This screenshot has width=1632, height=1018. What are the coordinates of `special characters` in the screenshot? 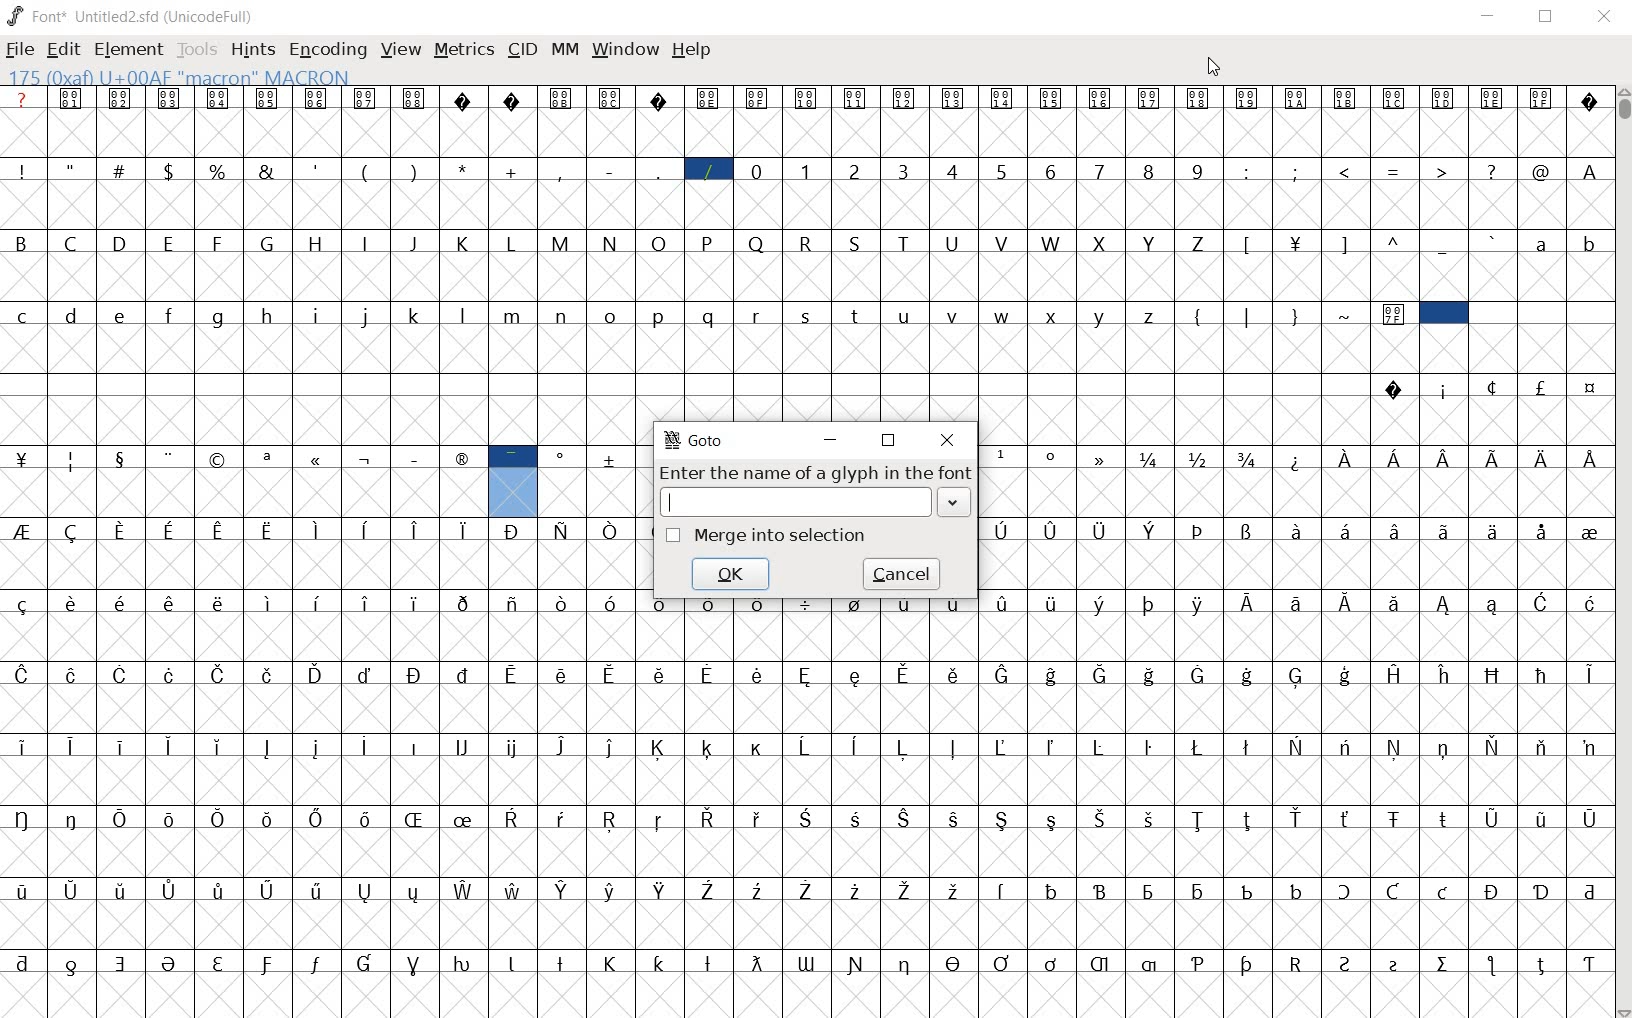 It's located at (1296, 912).